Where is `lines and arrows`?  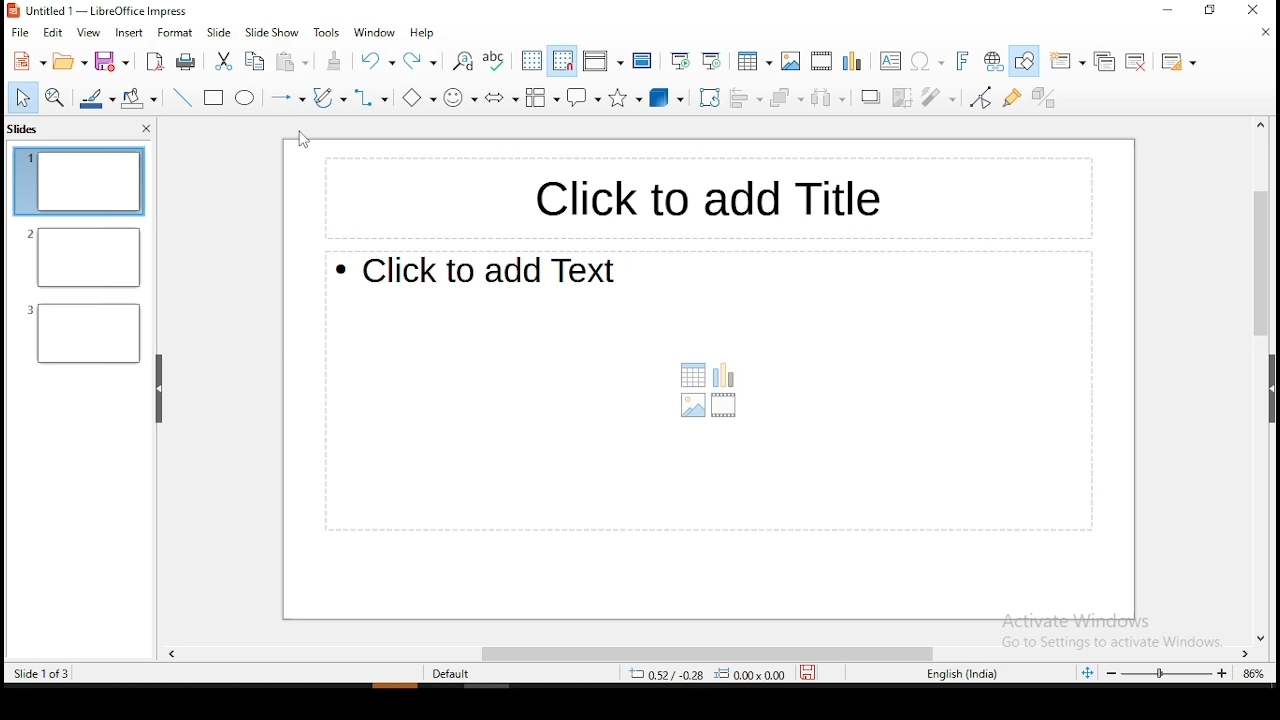
lines and arrows is located at coordinates (287, 98).